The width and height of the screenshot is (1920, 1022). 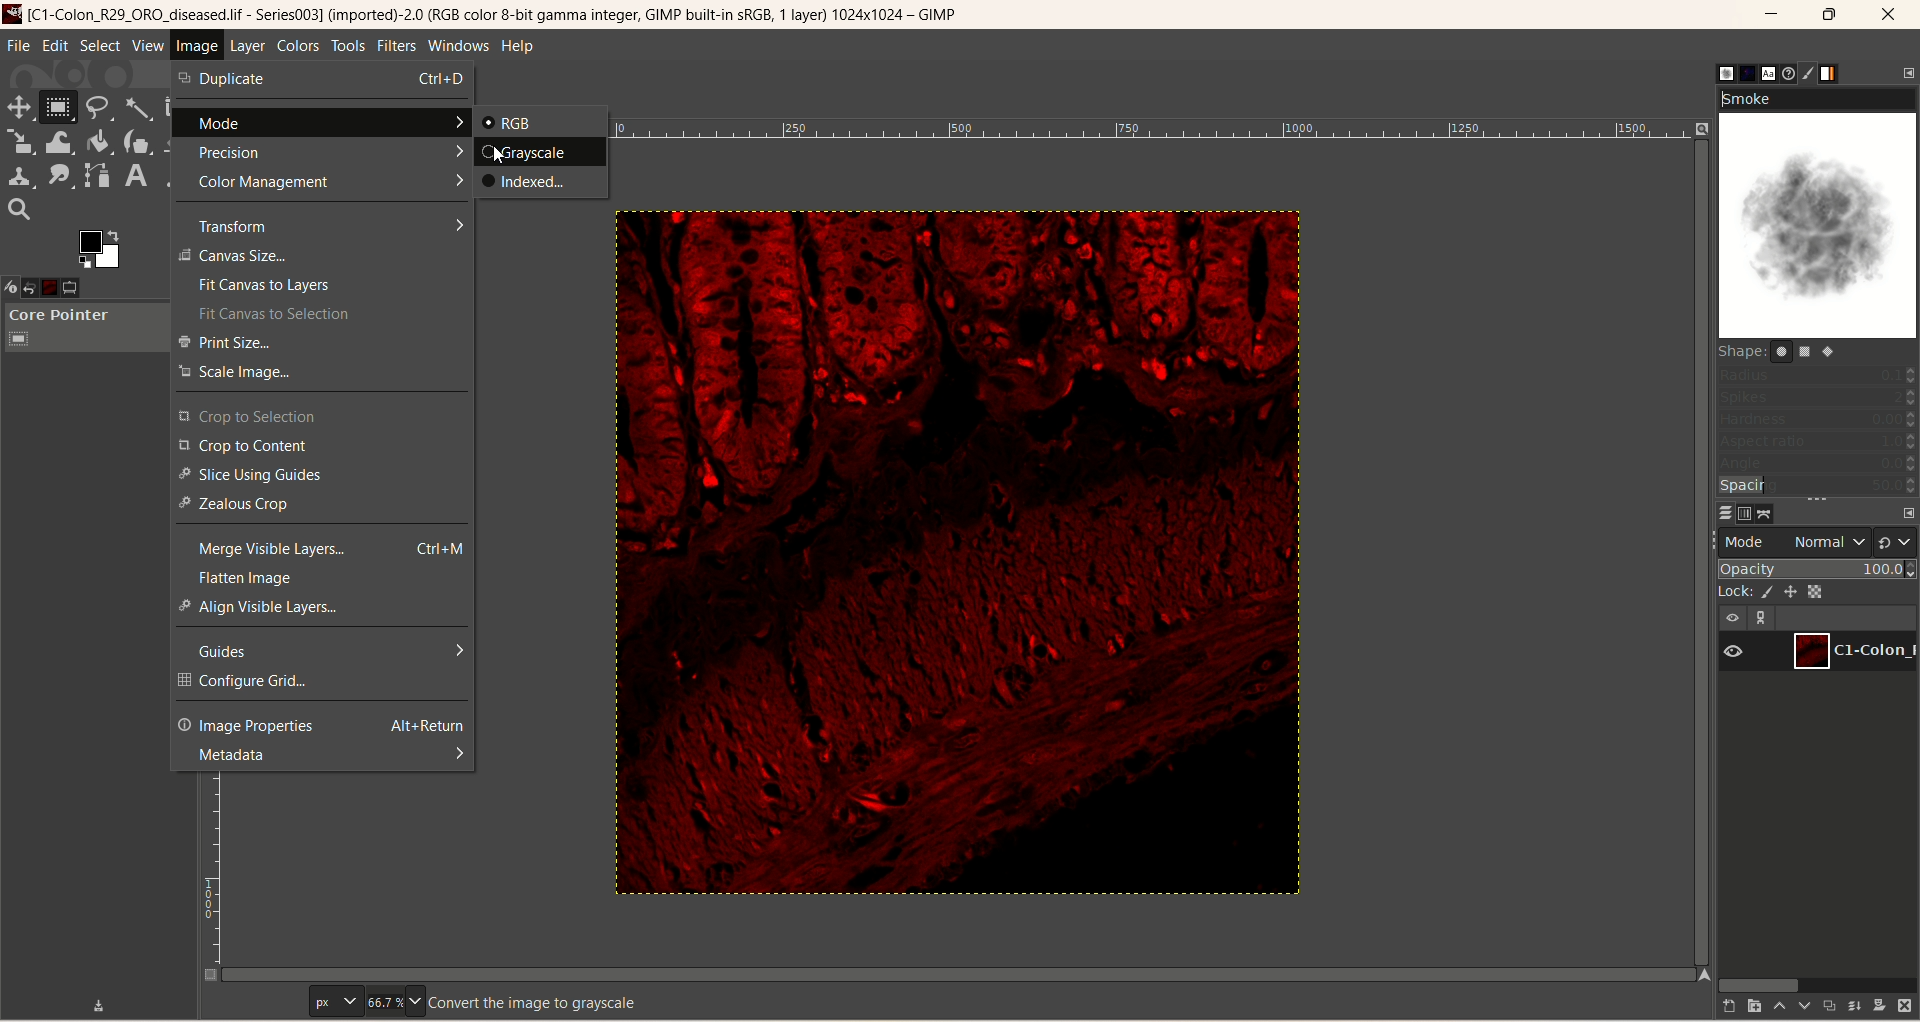 What do you see at coordinates (324, 756) in the screenshot?
I see `metadata` at bounding box center [324, 756].